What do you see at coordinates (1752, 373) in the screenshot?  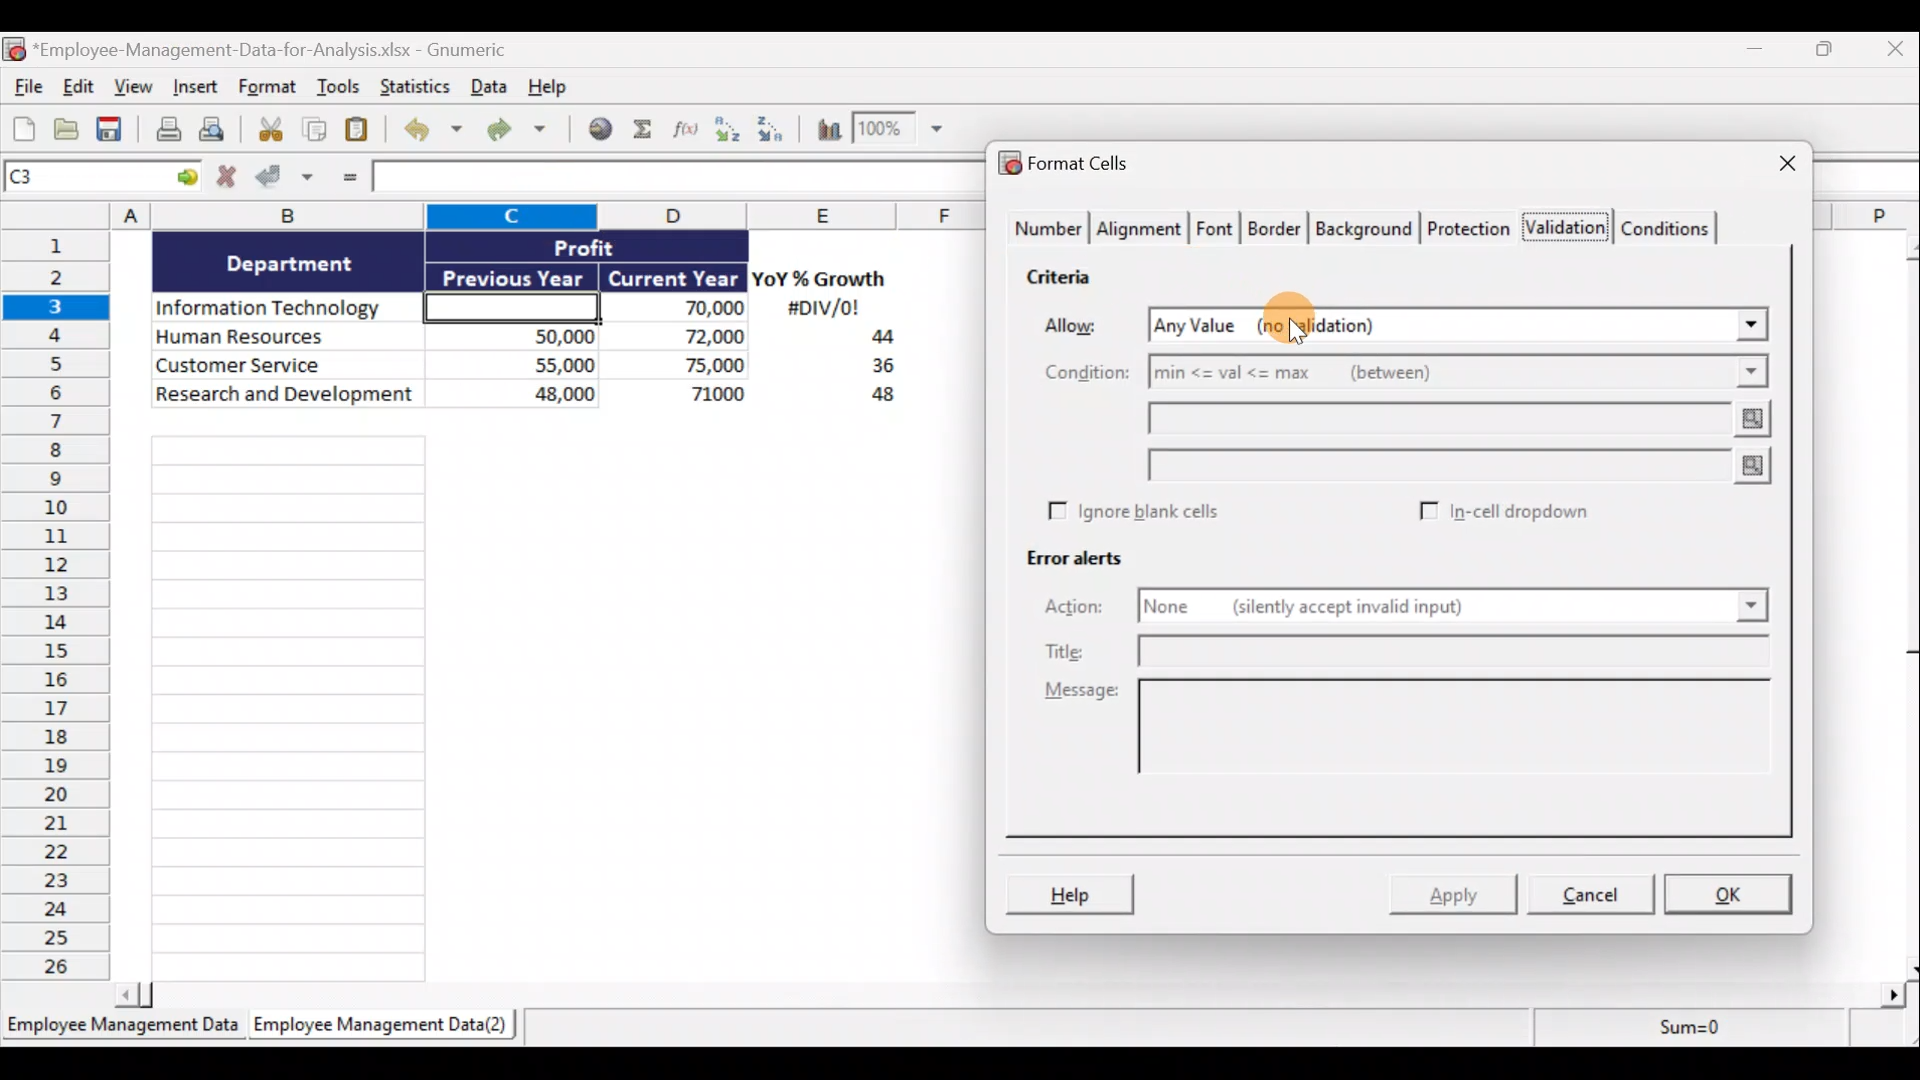 I see `Condition drop down` at bounding box center [1752, 373].